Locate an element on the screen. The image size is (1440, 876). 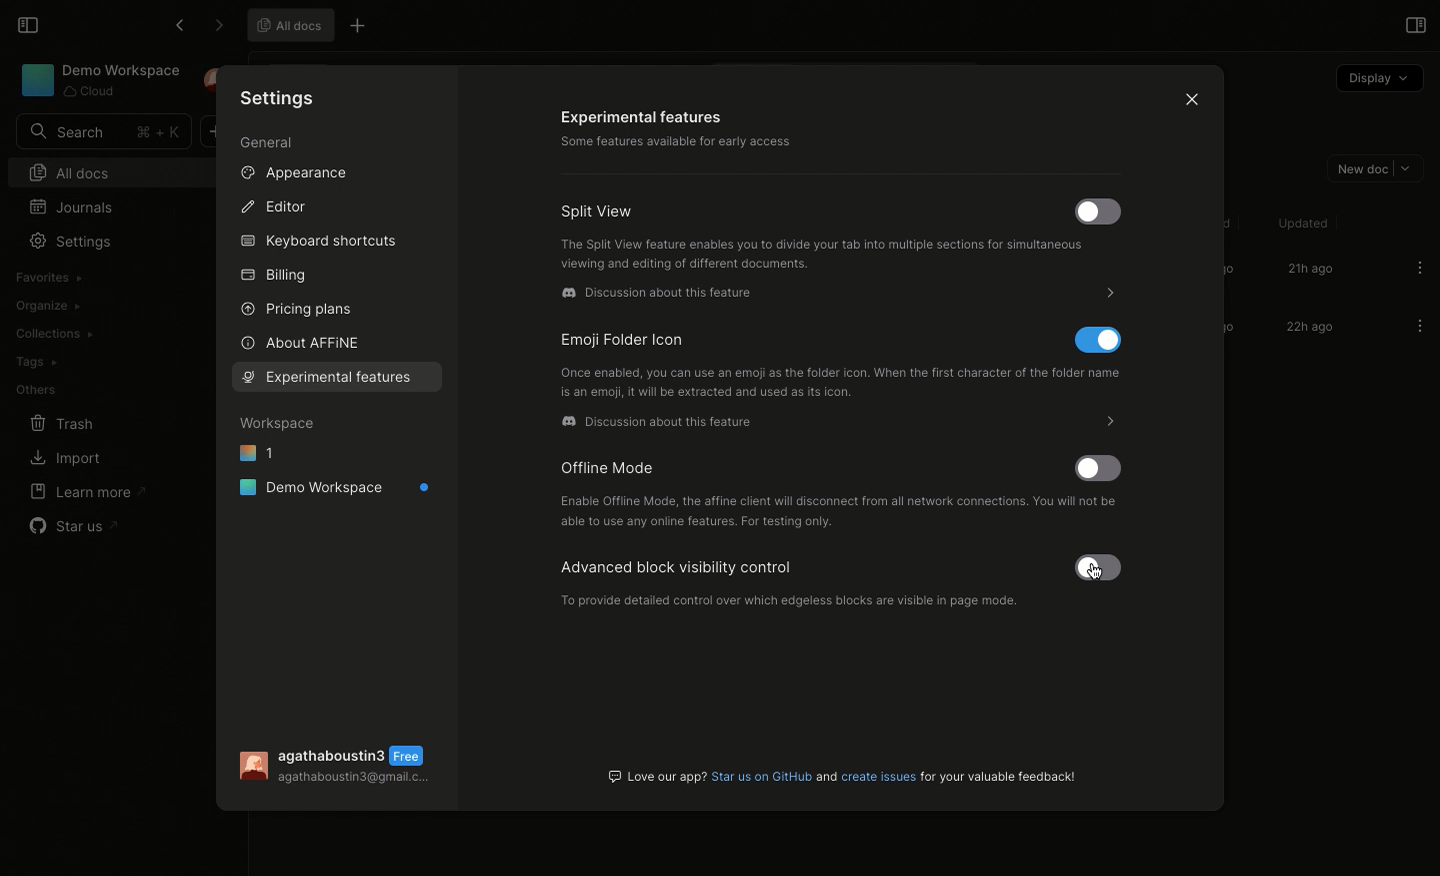
Options is located at coordinates (1419, 327).